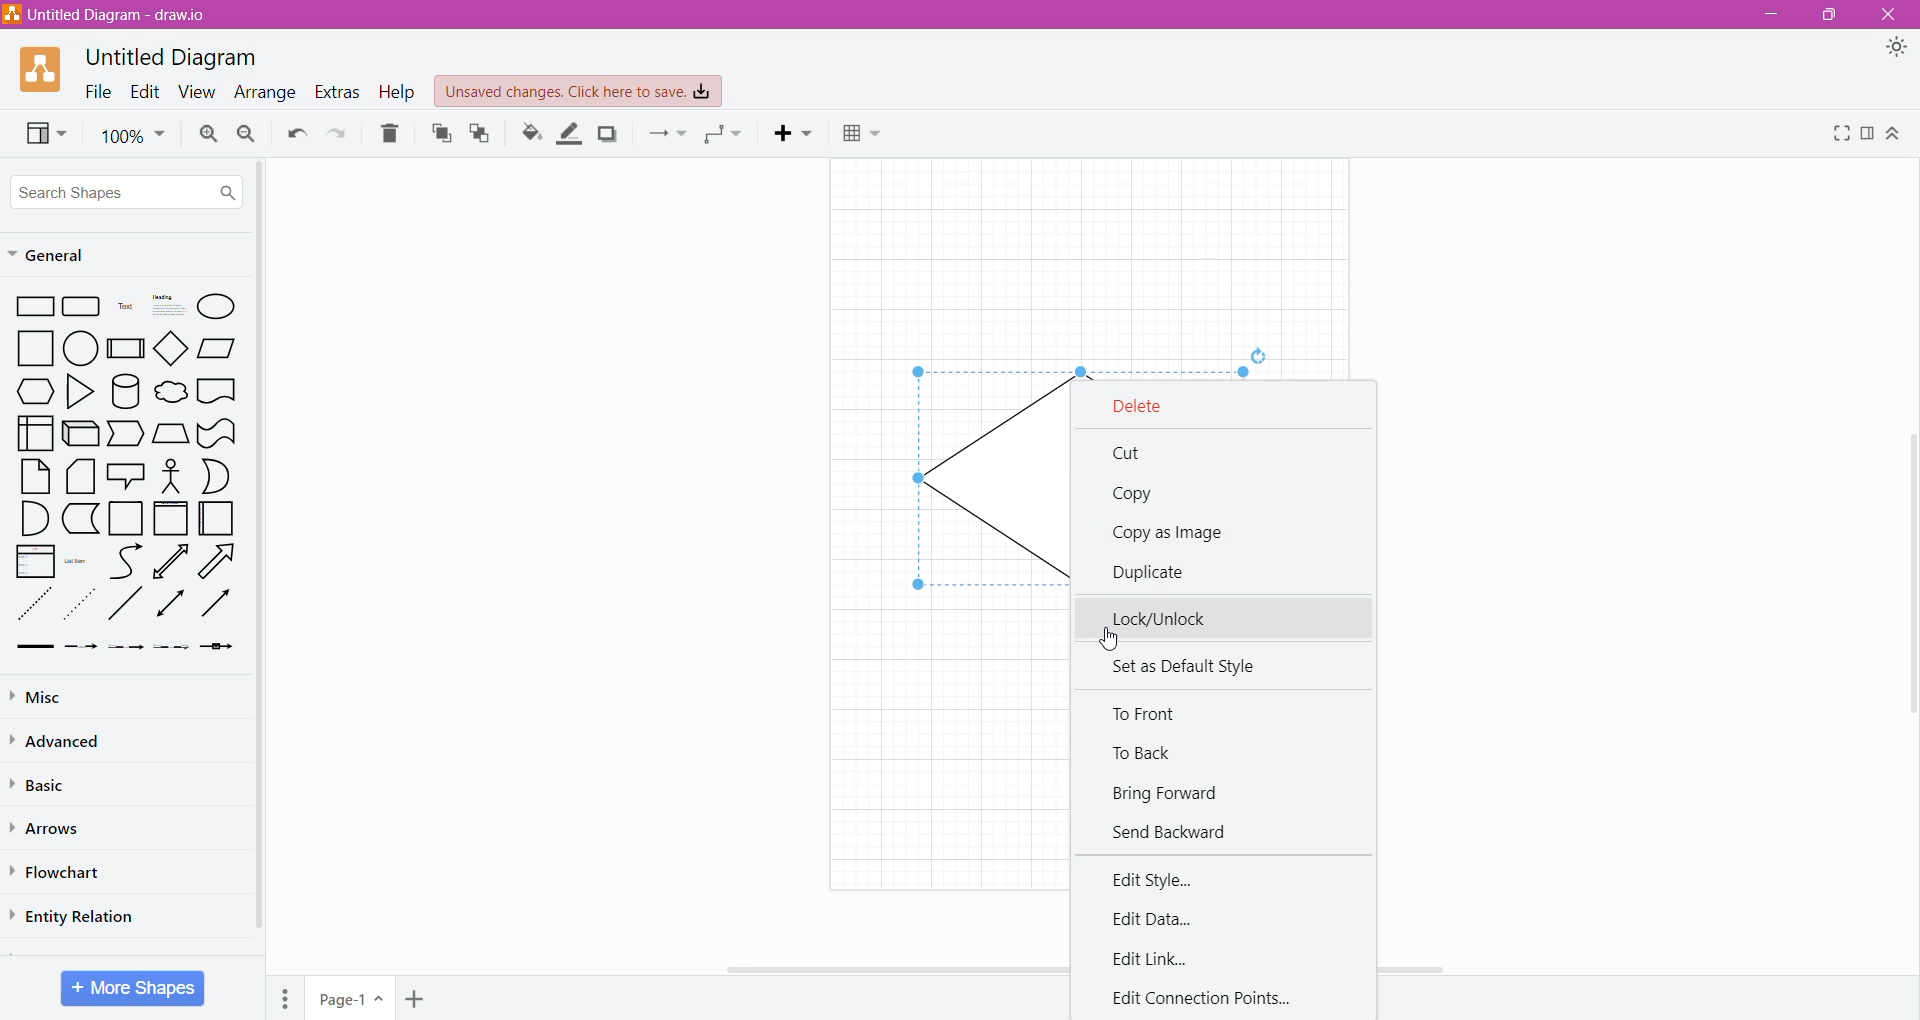 Image resolution: width=1920 pixels, height=1020 pixels. Describe the element at coordinates (264, 561) in the screenshot. I see `Vertical Scroll Bar` at that location.